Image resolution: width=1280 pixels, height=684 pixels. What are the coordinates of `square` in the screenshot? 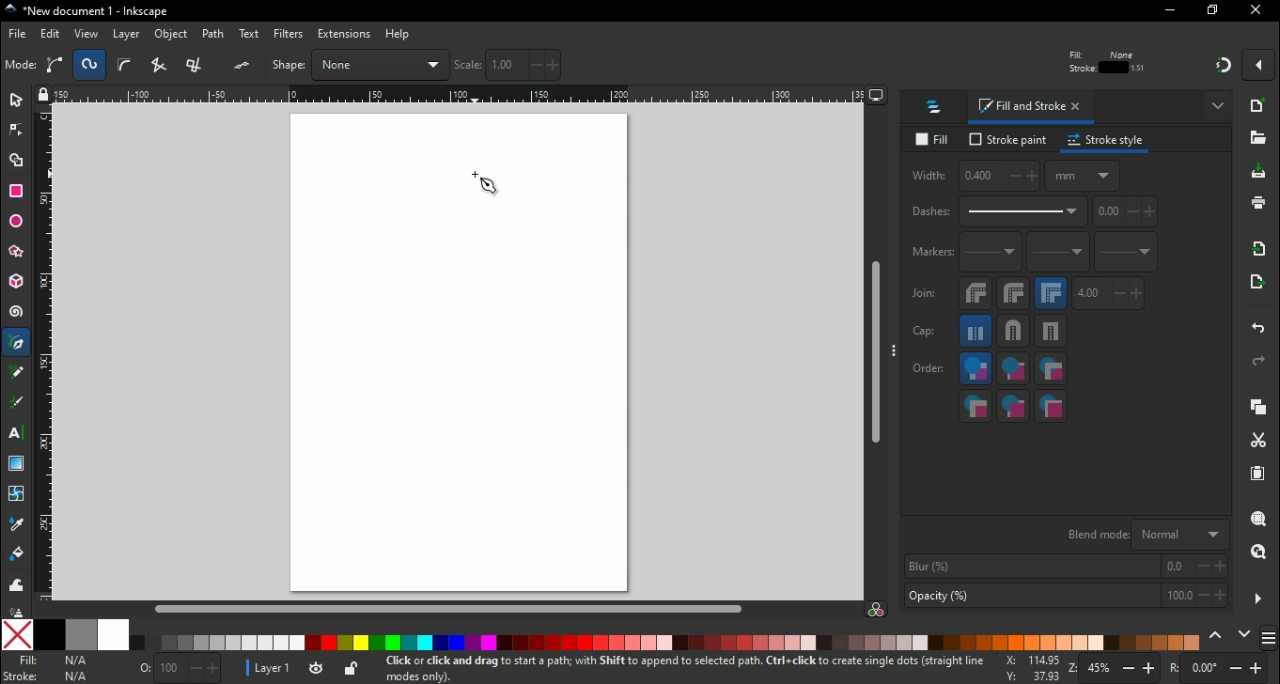 It's located at (1053, 335).